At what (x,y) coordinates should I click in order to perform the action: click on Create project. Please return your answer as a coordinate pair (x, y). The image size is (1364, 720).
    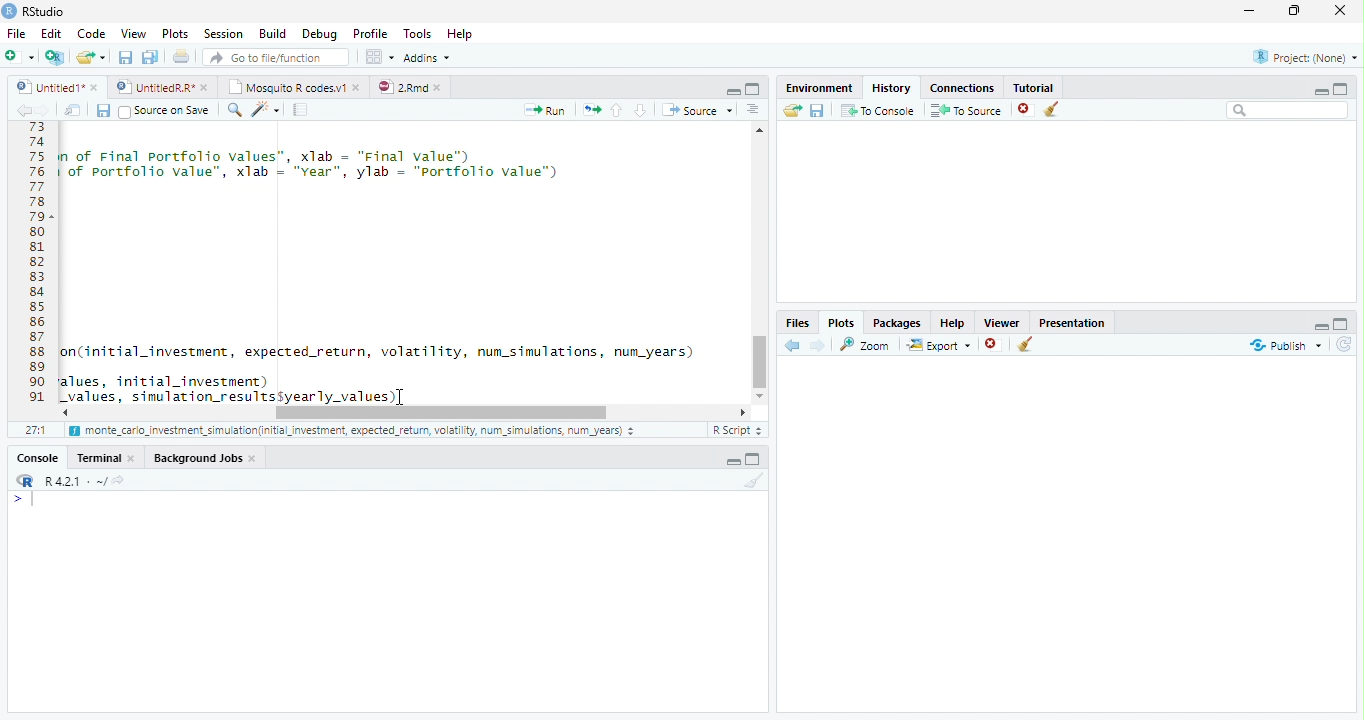
    Looking at the image, I should click on (54, 57).